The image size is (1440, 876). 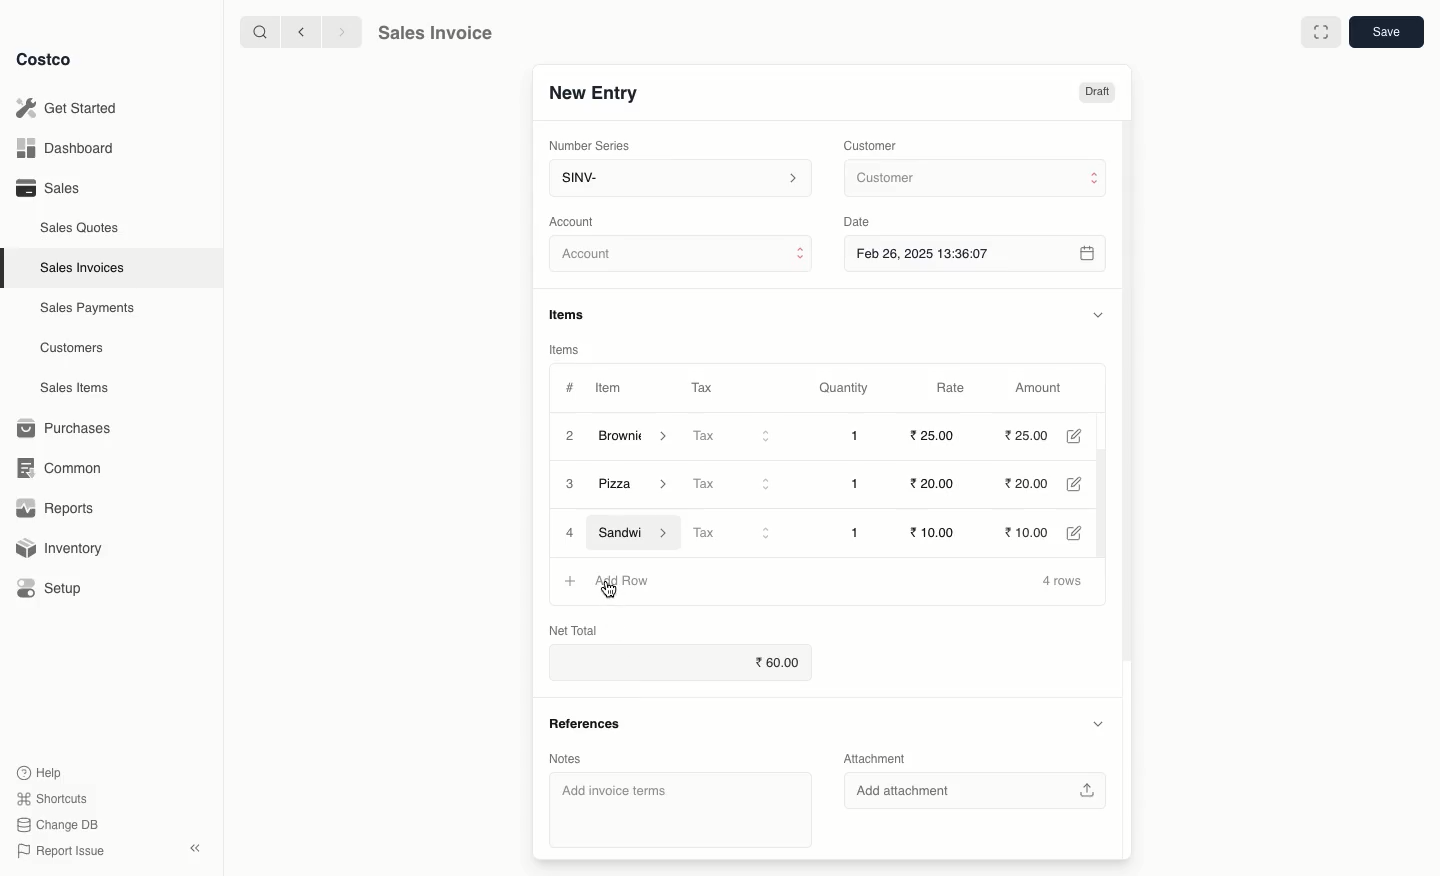 I want to click on Sales Invoices, so click(x=83, y=268).